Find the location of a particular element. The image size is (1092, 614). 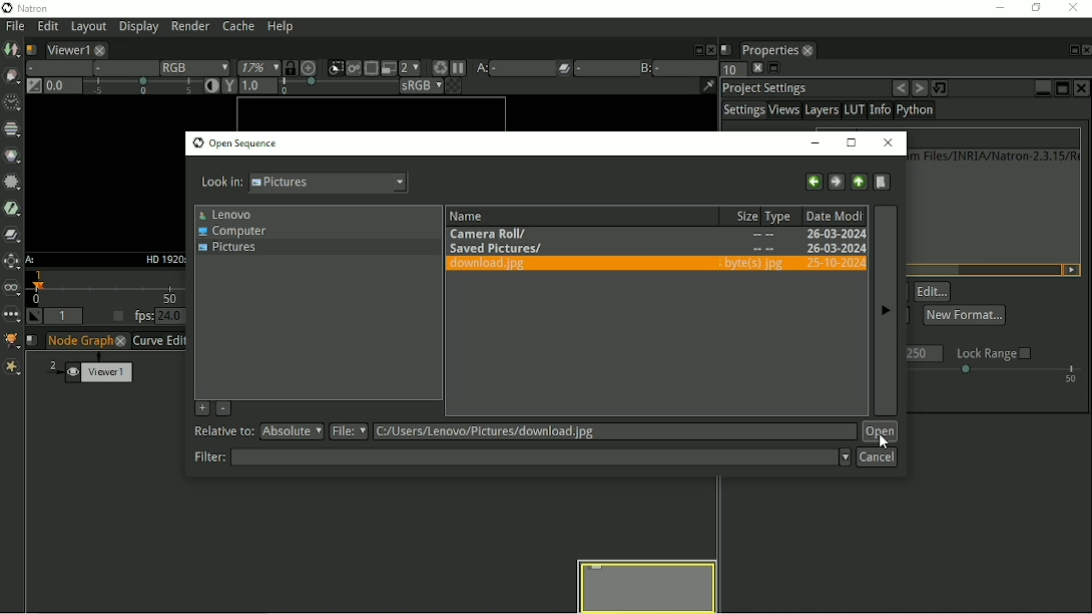

Cache is located at coordinates (237, 27).